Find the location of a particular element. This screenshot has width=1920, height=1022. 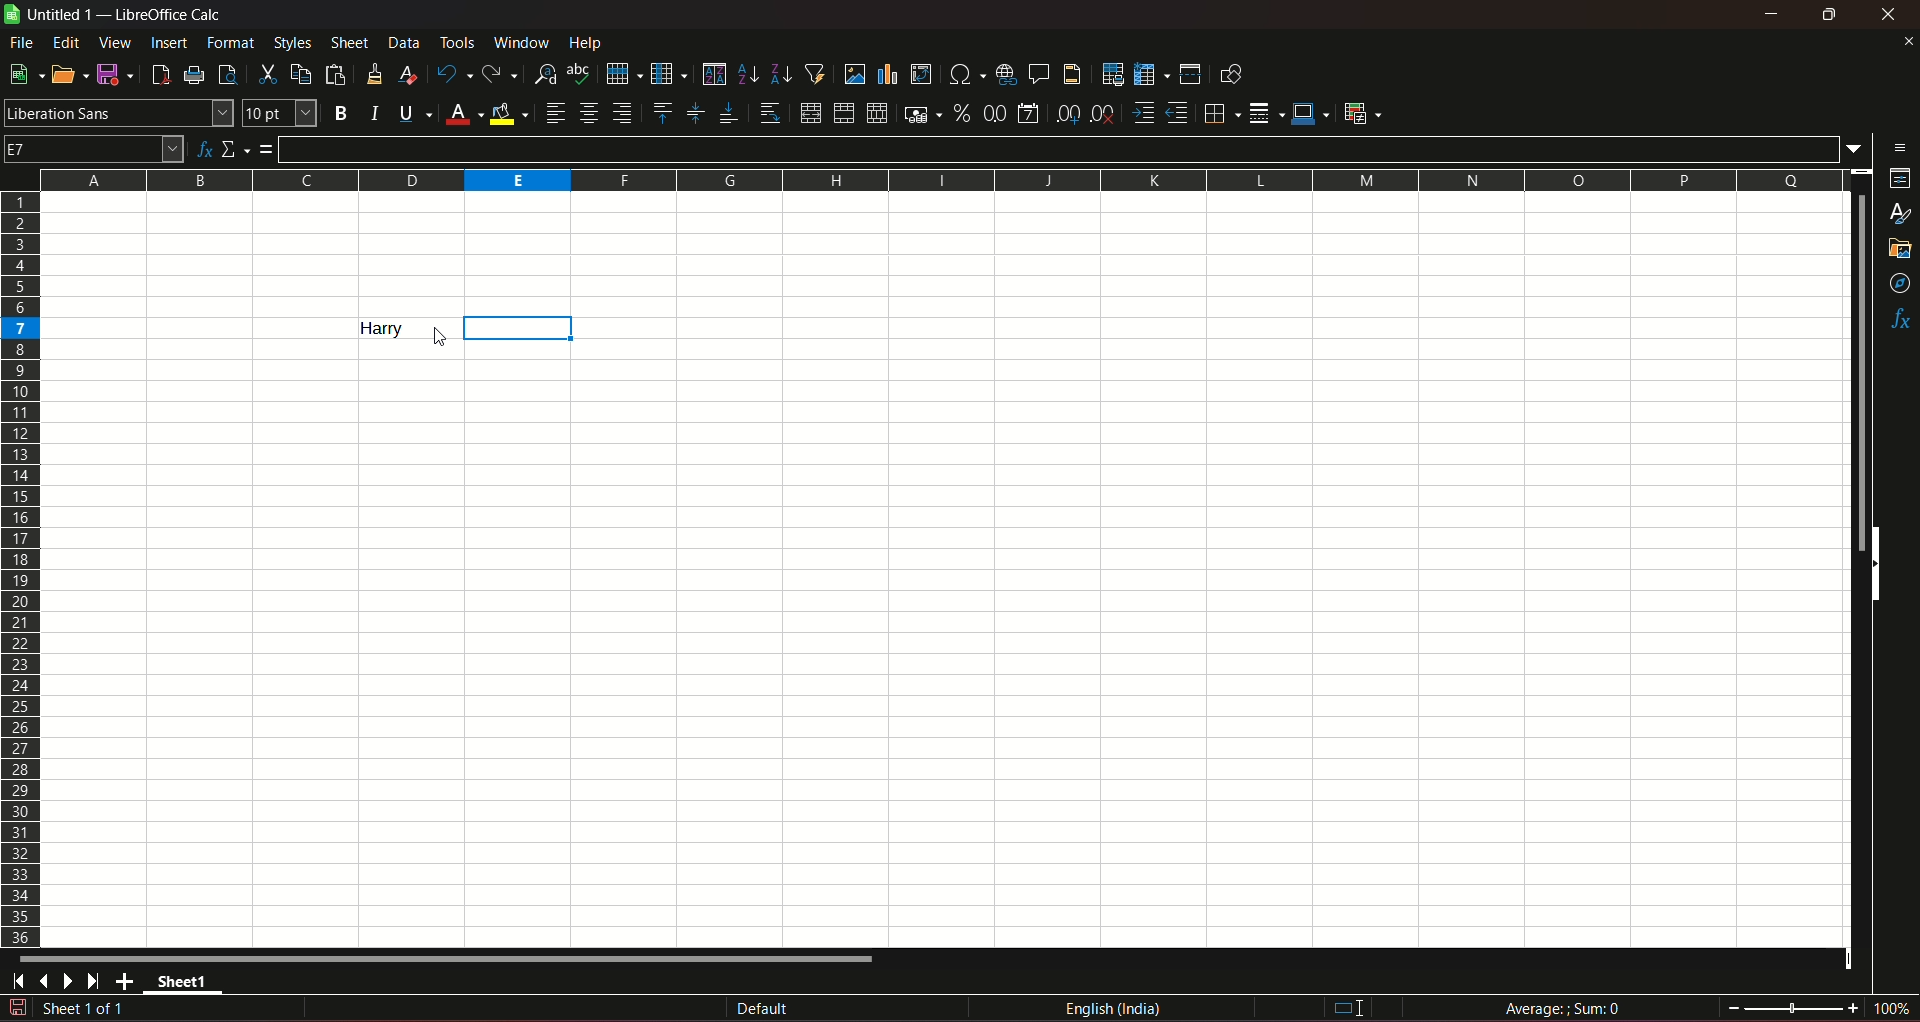

side scrollbars is located at coordinates (1875, 564).